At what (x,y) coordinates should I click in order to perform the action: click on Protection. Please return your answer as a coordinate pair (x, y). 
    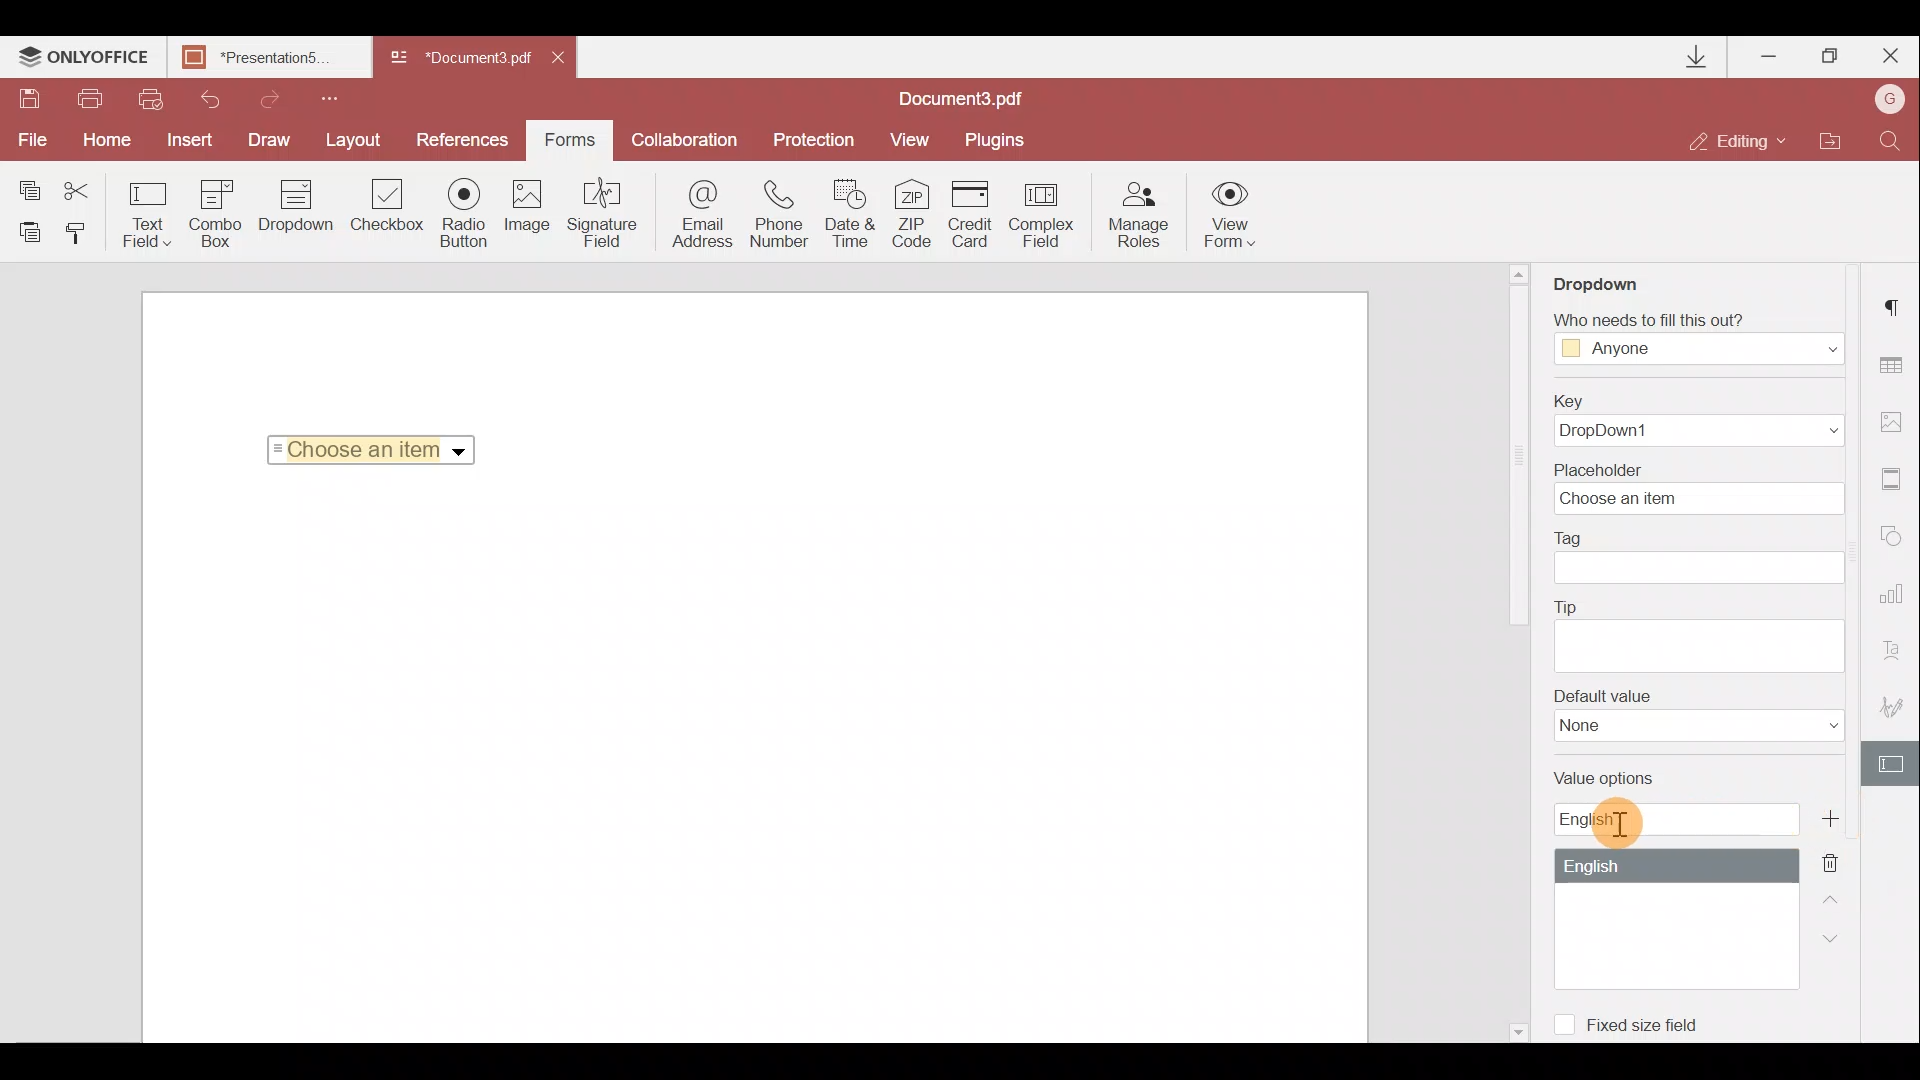
    Looking at the image, I should click on (811, 138).